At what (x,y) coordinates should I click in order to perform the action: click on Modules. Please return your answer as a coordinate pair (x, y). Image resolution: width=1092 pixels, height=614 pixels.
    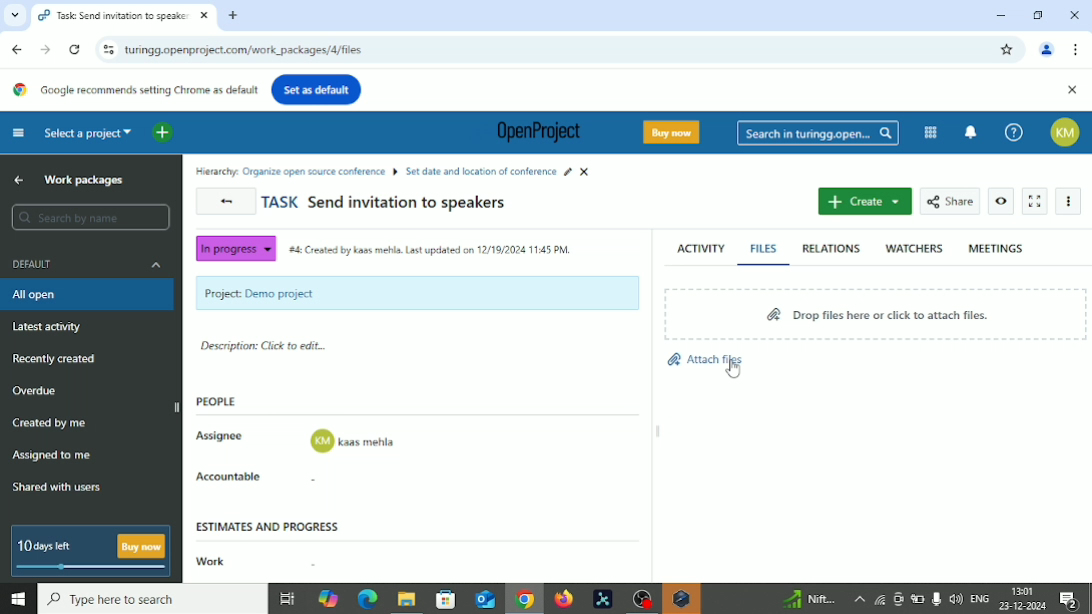
    Looking at the image, I should click on (930, 132).